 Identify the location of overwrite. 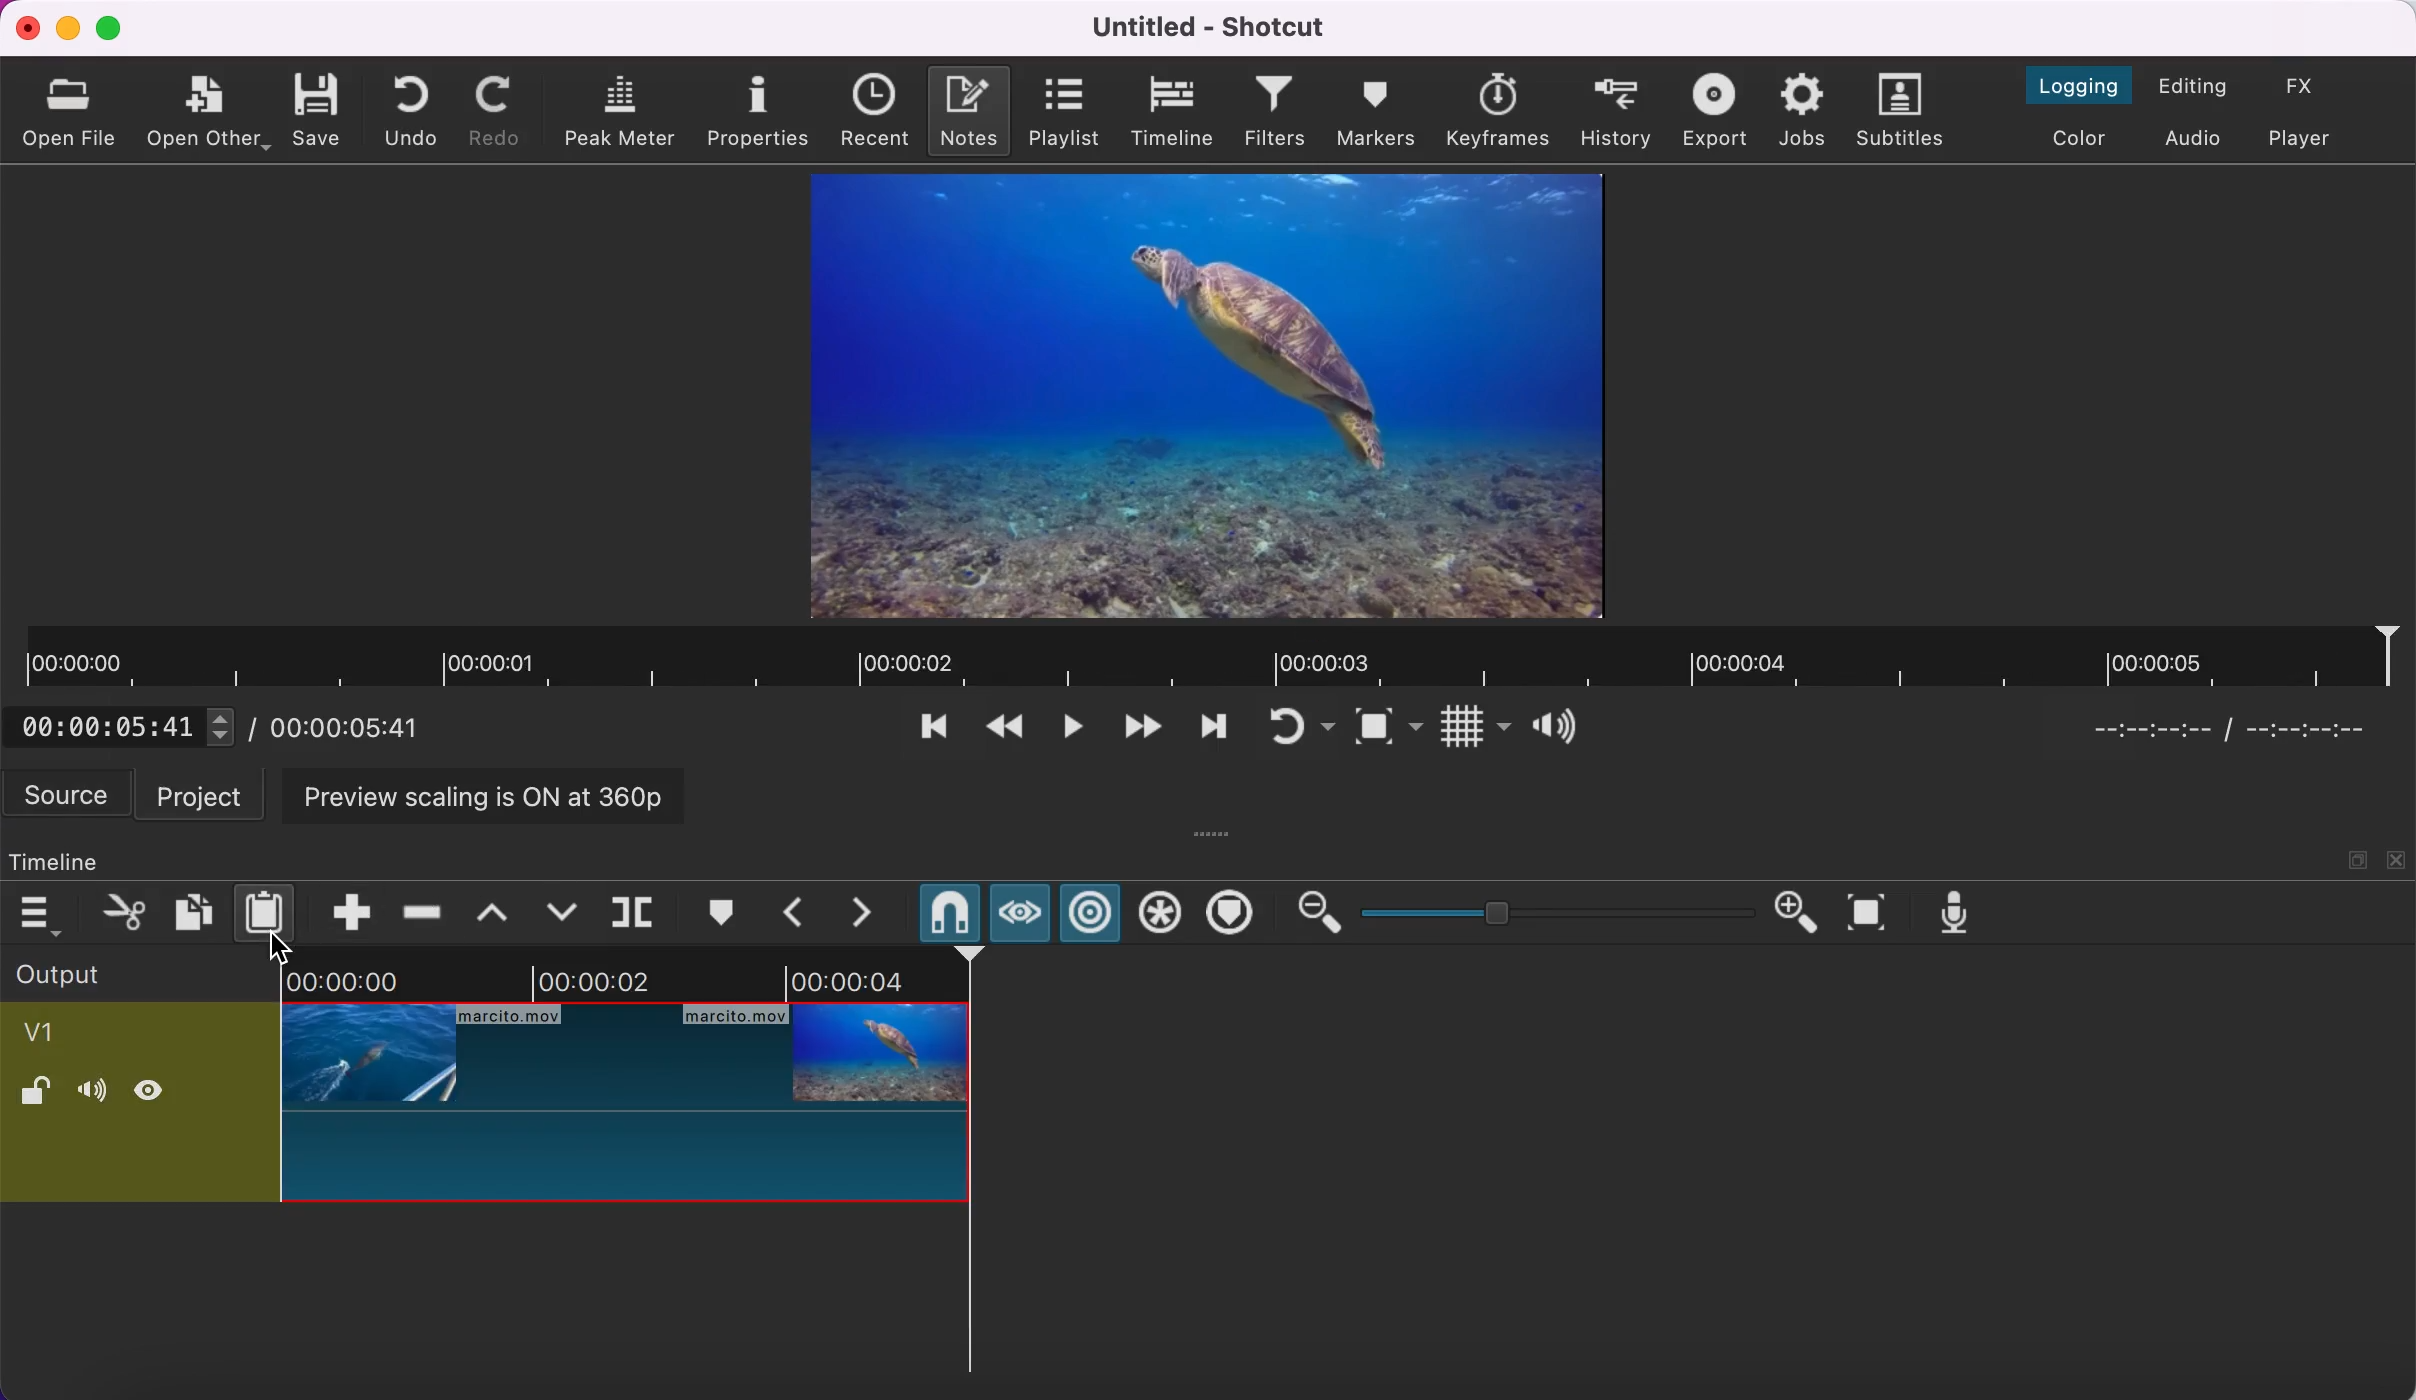
(560, 912).